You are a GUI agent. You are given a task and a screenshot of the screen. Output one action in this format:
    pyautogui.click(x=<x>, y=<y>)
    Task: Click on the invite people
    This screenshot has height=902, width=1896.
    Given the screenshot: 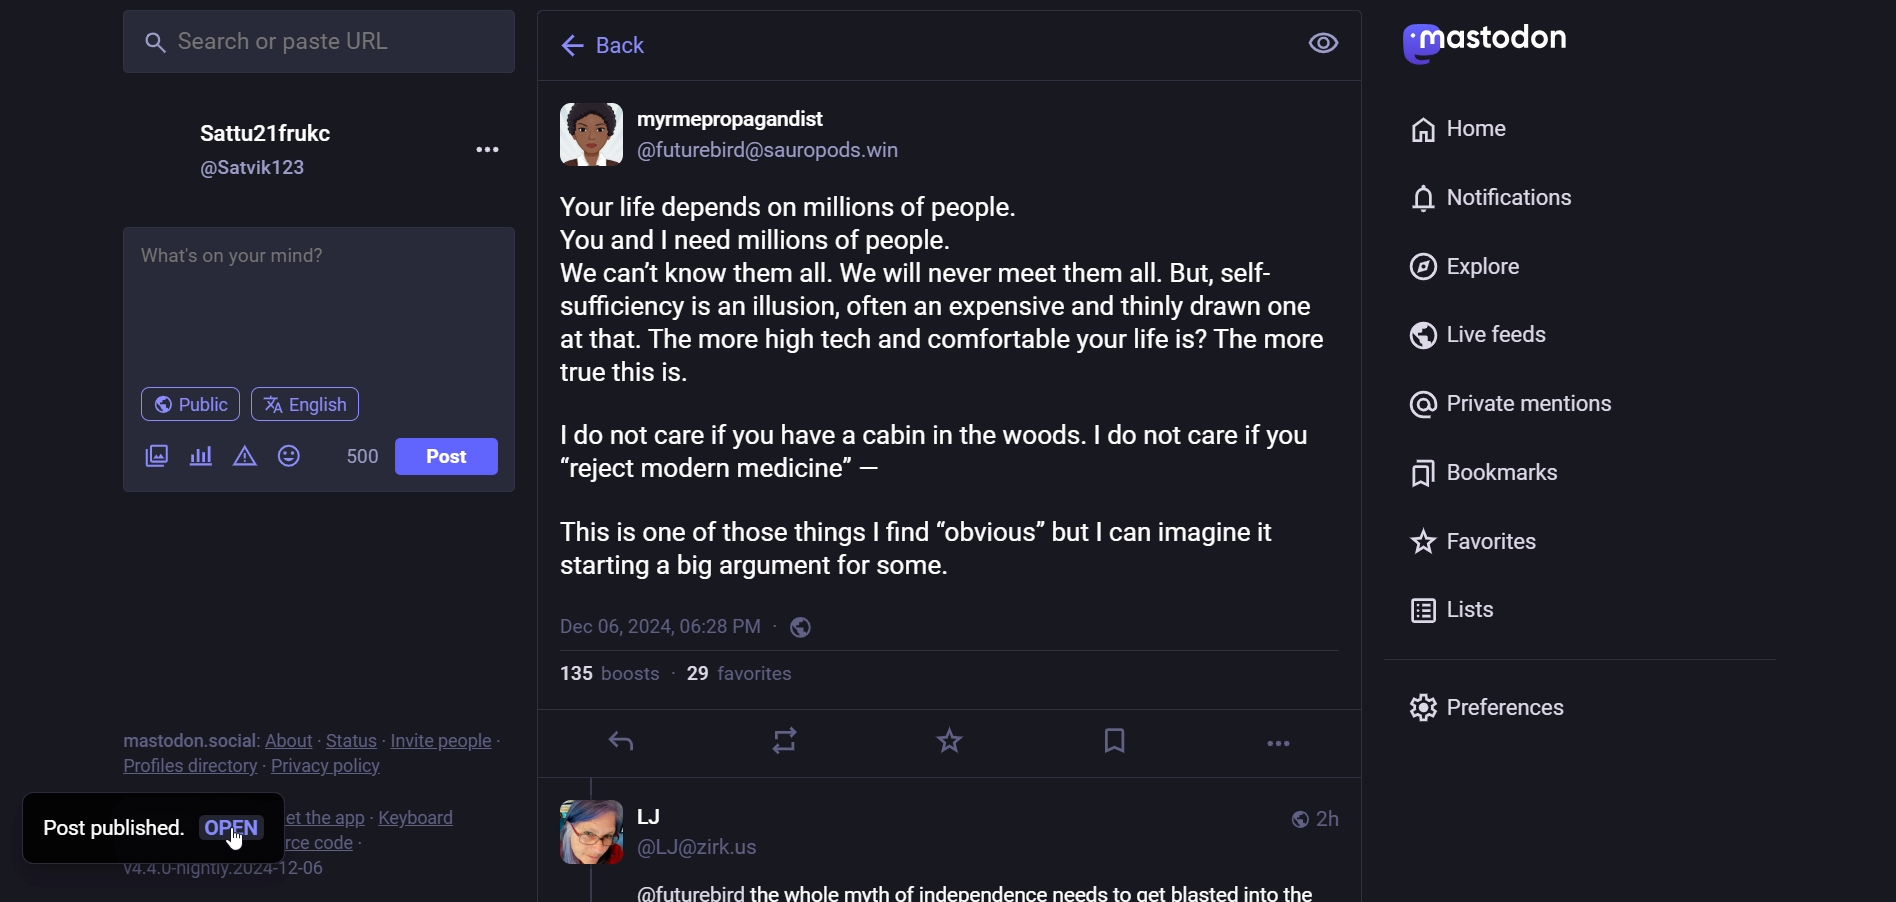 What is the action you would take?
    pyautogui.click(x=448, y=740)
    